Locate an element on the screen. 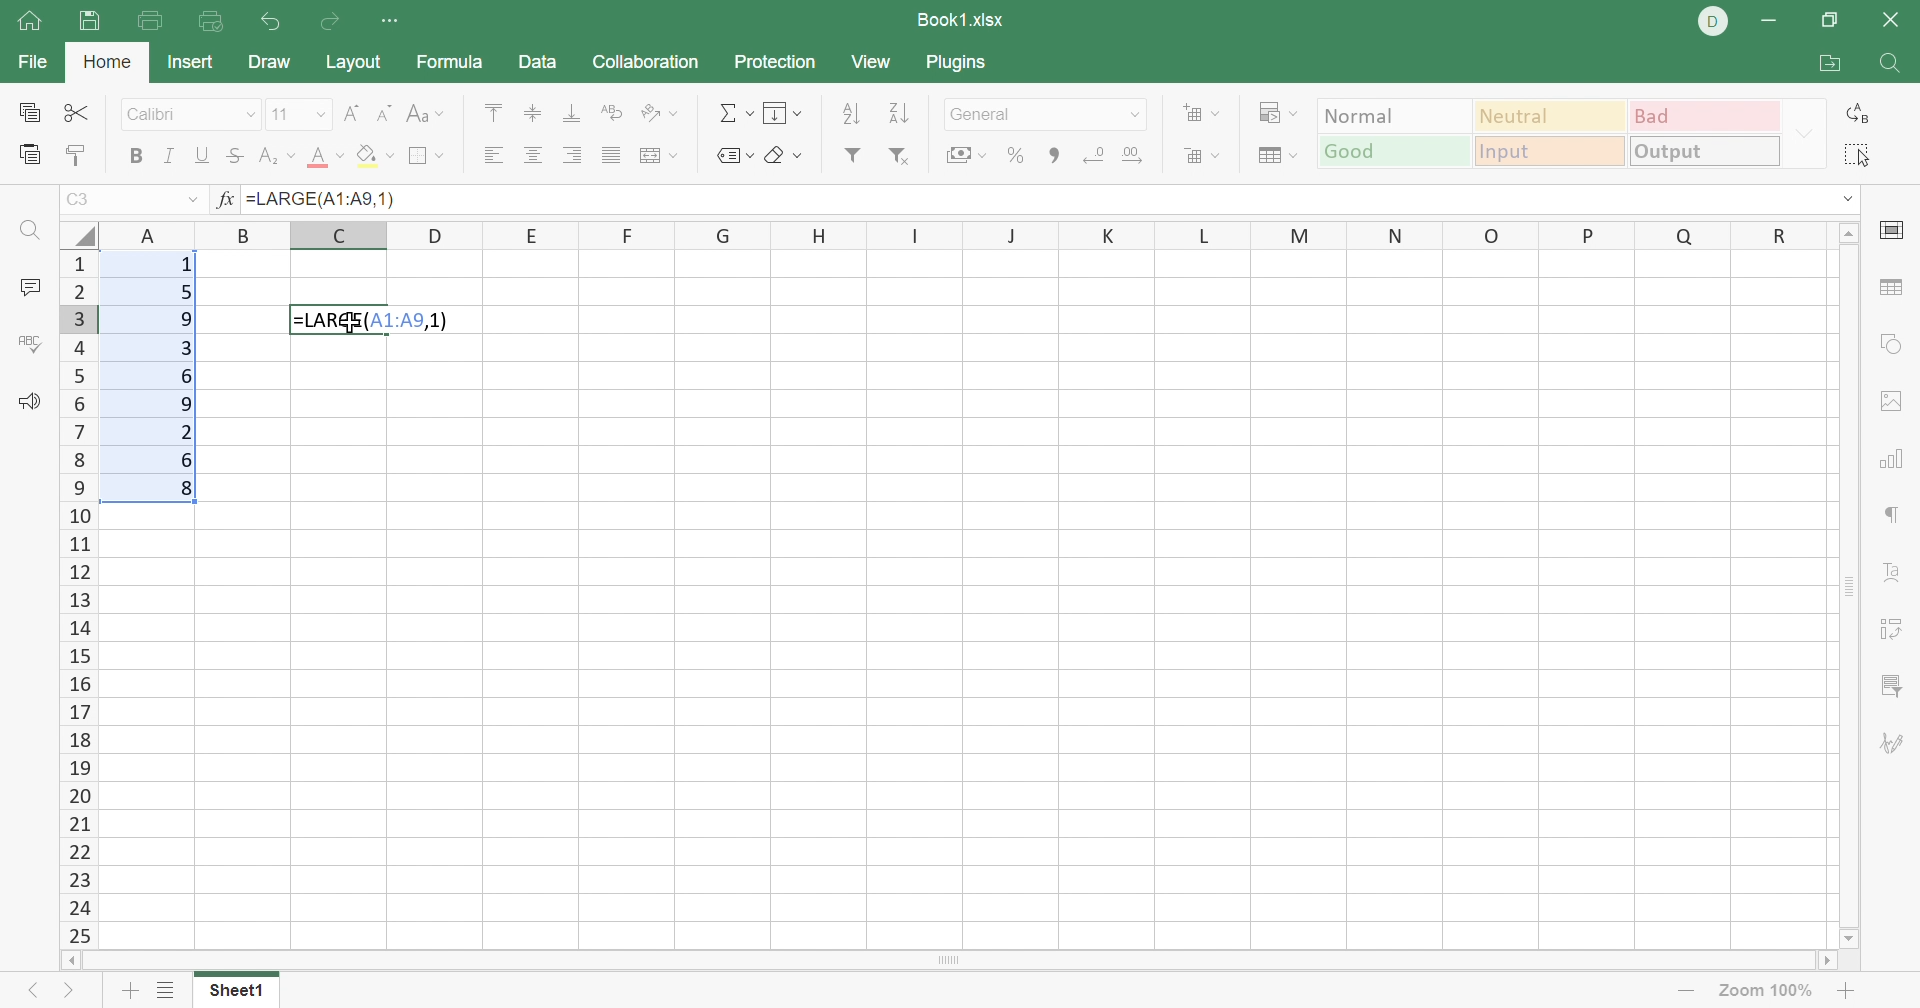  Zoom 100% is located at coordinates (1765, 991).